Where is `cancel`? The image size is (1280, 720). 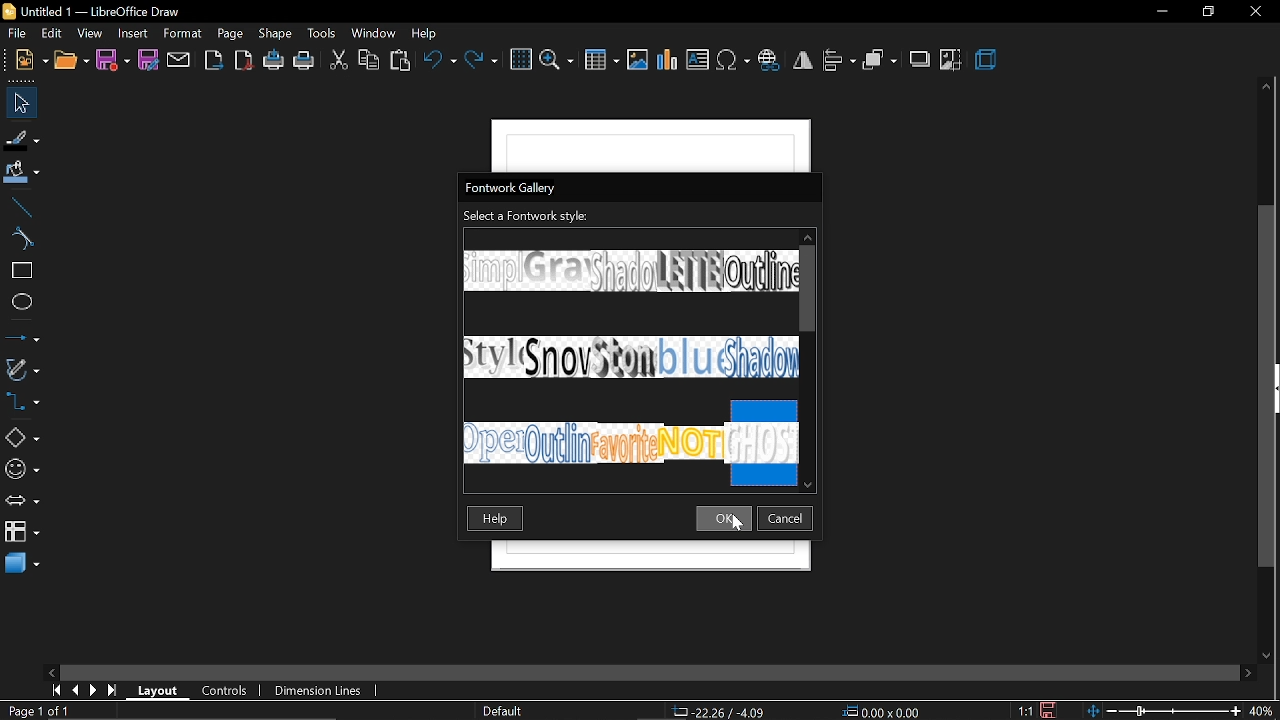 cancel is located at coordinates (787, 518).